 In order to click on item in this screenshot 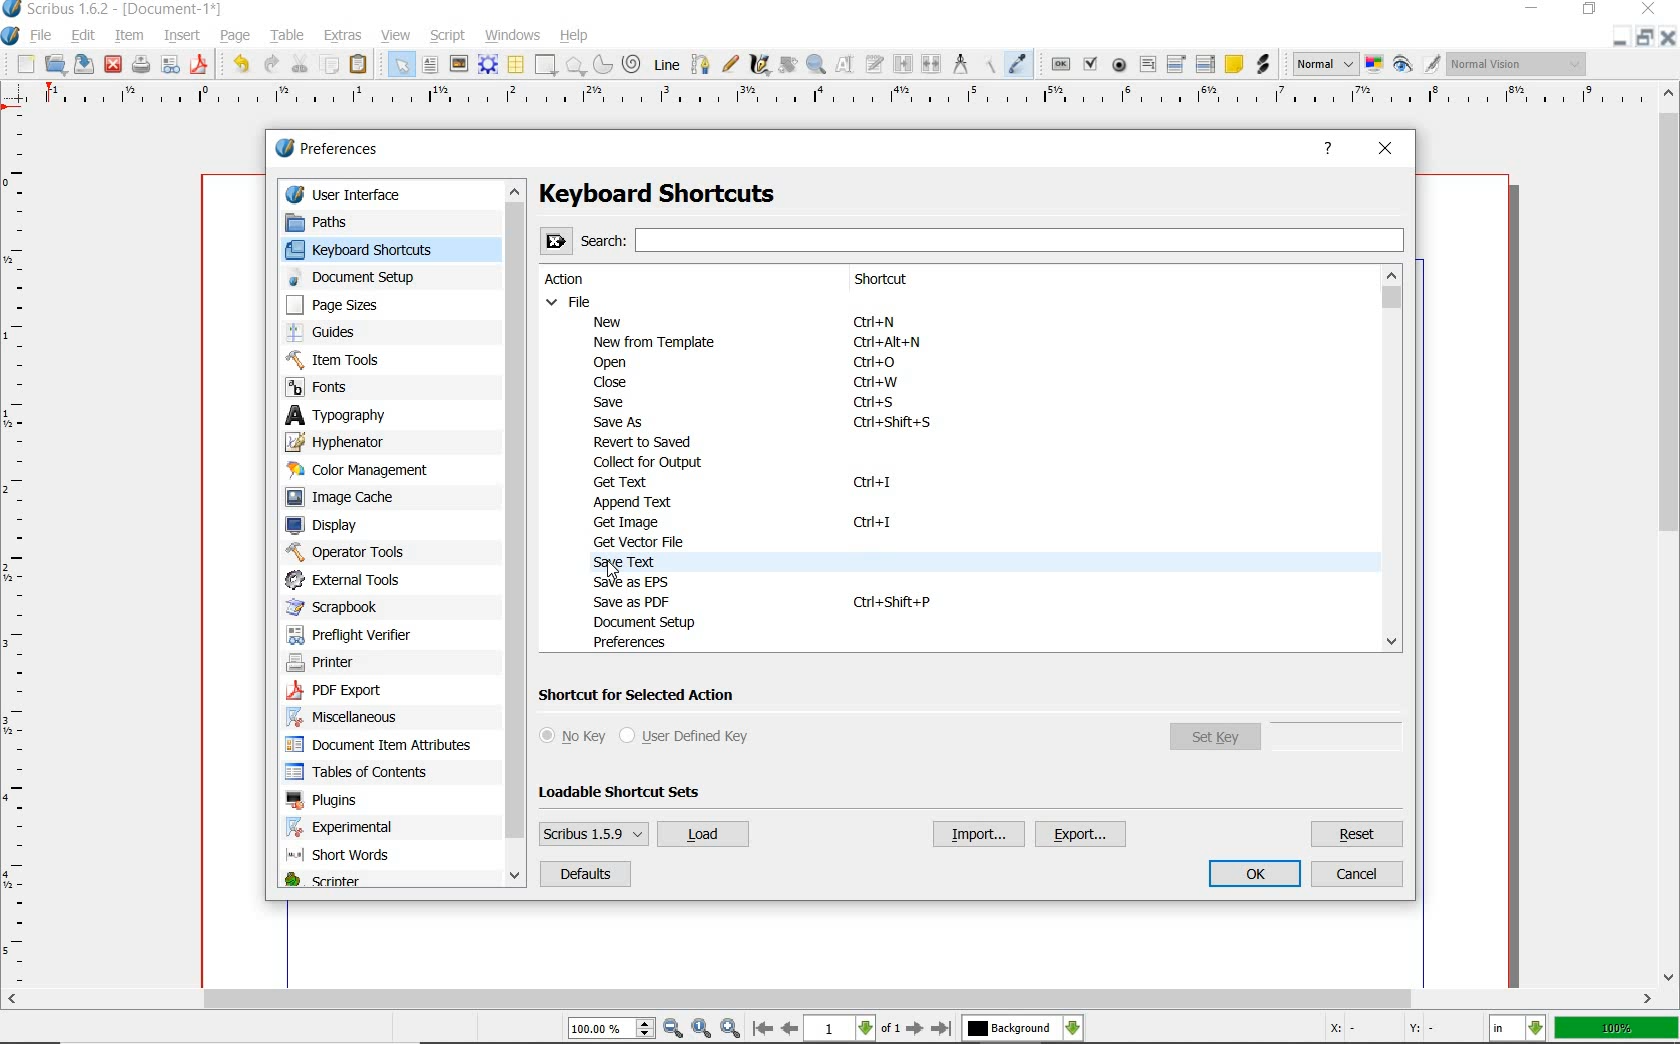, I will do `click(127, 34)`.